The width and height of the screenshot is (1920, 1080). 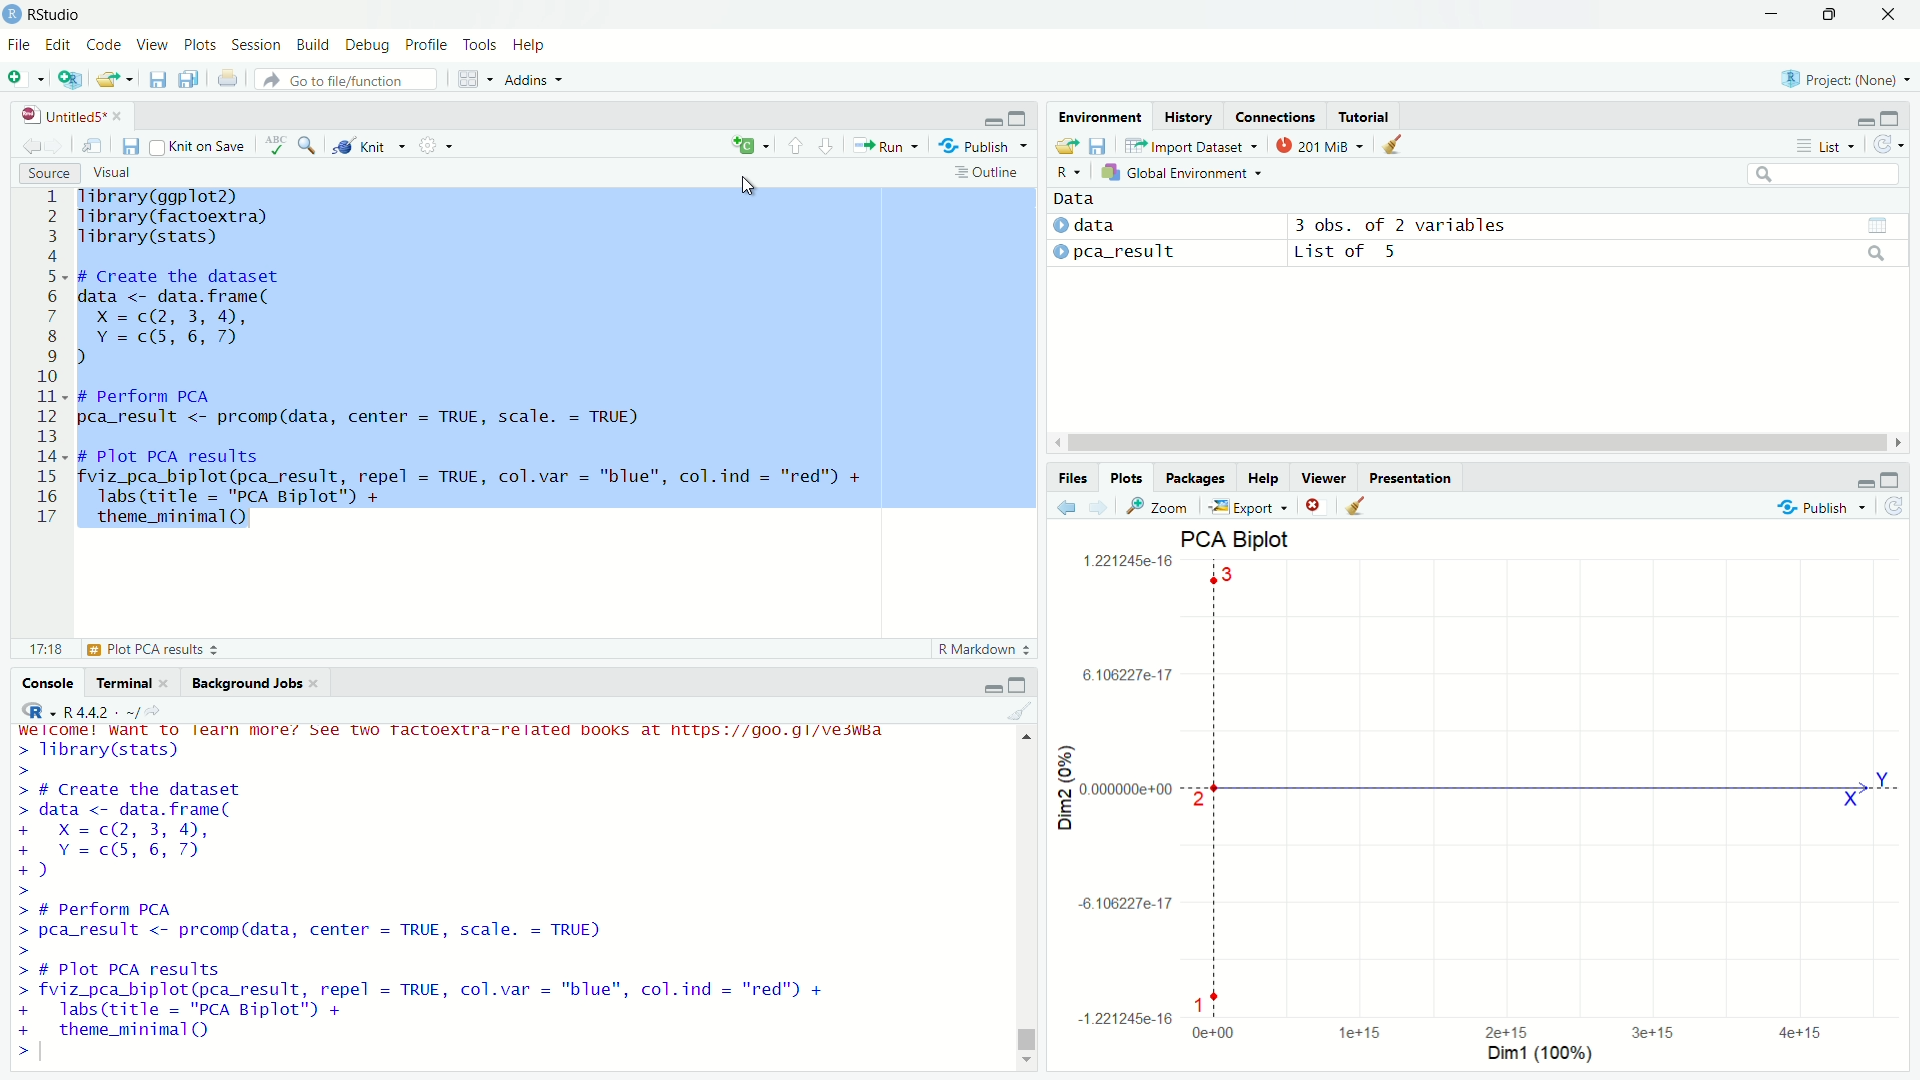 I want to click on Tibrary(ggplot2)
Tibrary(factoextra)
Tibrary(stats)
# Create the dataset
data <- data. frame(
X =c(2, 3, 4,
Y=c(5,6,7)
)
# perform PCA I
pca_result <- prcomp(data, center = TRUE, scale. = TRUE)
# Plot PCA results|
fviz_pca_biplot(pca_result, repel = TRUE, col.var = "blue", col.ind = "red") +
labs (title = "PCA Biplot") +
theme_minimal(), so click(x=481, y=358).